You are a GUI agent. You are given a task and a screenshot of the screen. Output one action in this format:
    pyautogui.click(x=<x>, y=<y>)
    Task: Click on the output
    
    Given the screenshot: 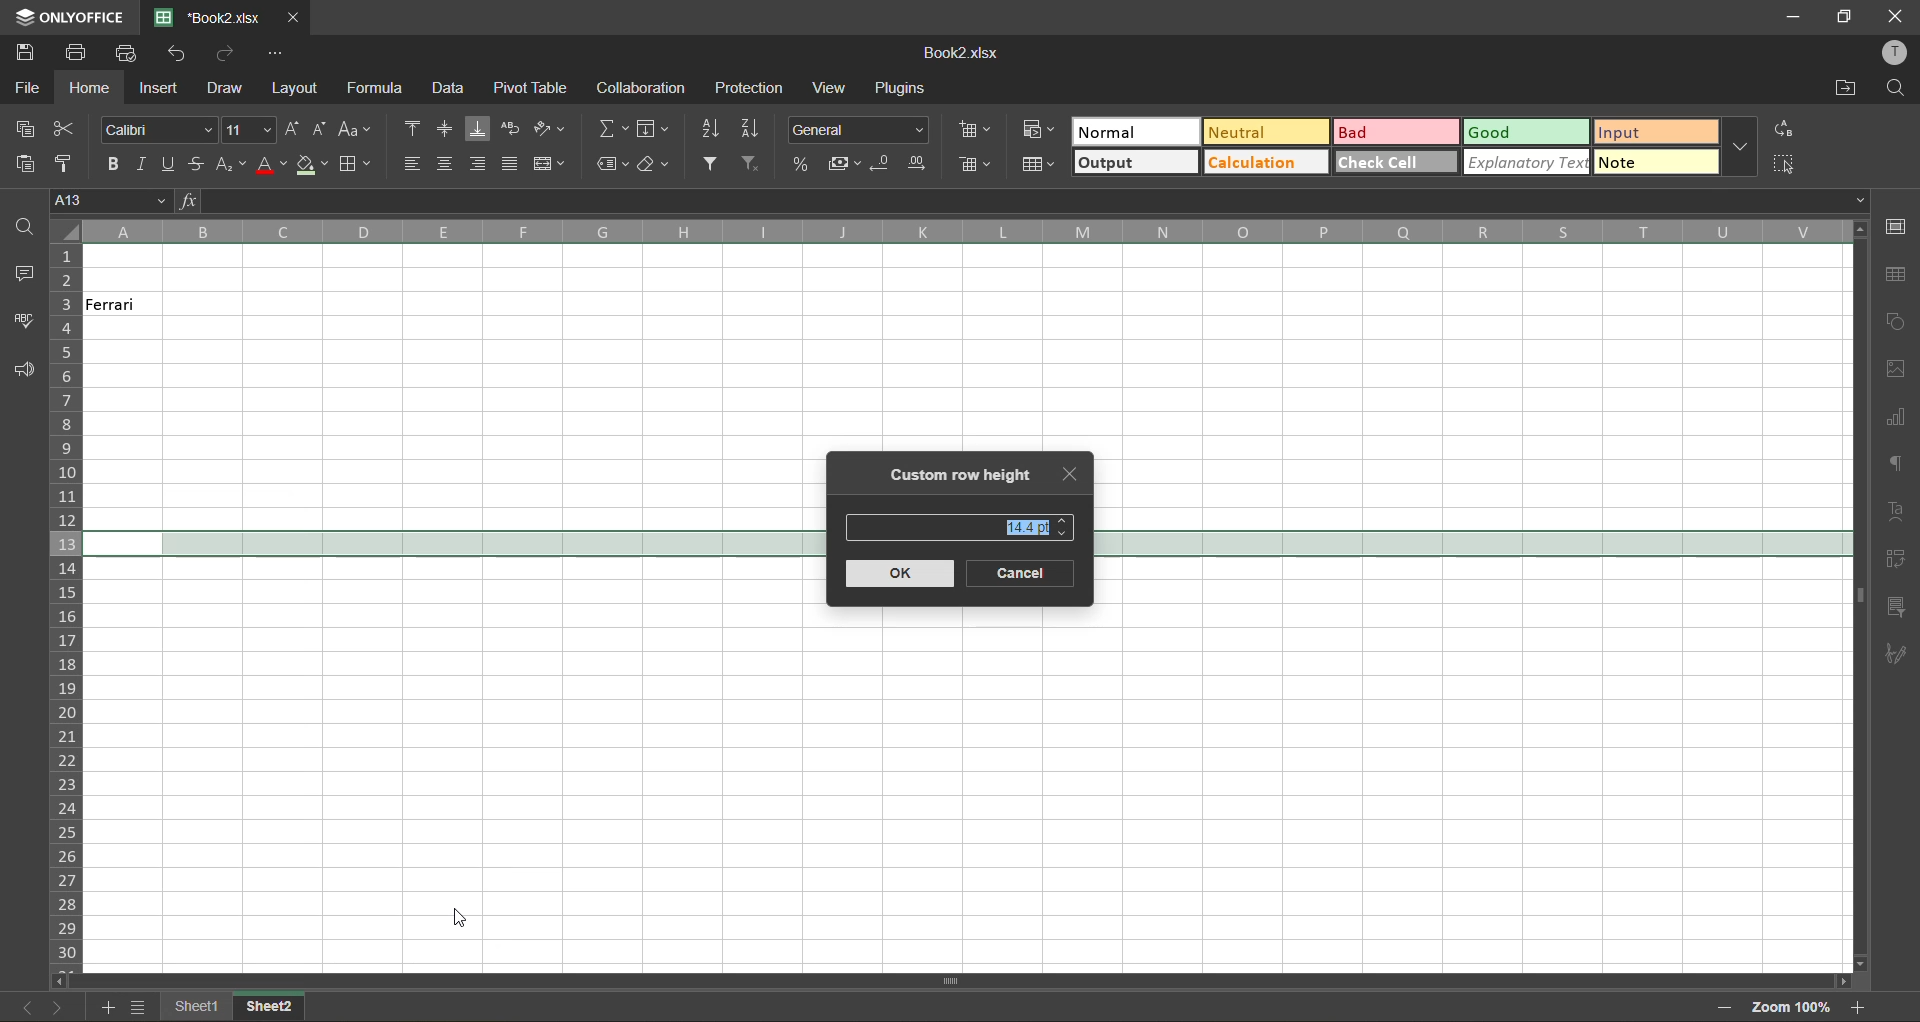 What is the action you would take?
    pyautogui.click(x=1134, y=161)
    